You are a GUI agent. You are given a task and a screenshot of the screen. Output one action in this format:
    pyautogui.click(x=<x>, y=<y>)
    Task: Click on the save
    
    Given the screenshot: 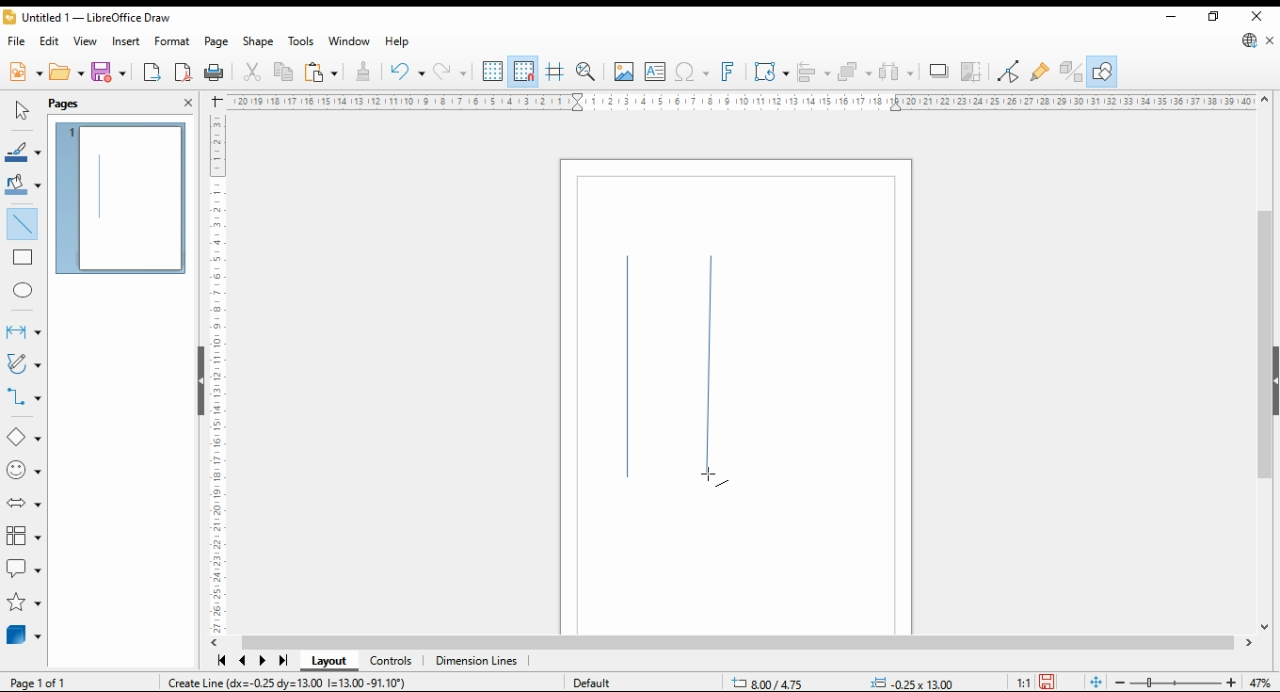 What is the action you would take?
    pyautogui.click(x=109, y=71)
    